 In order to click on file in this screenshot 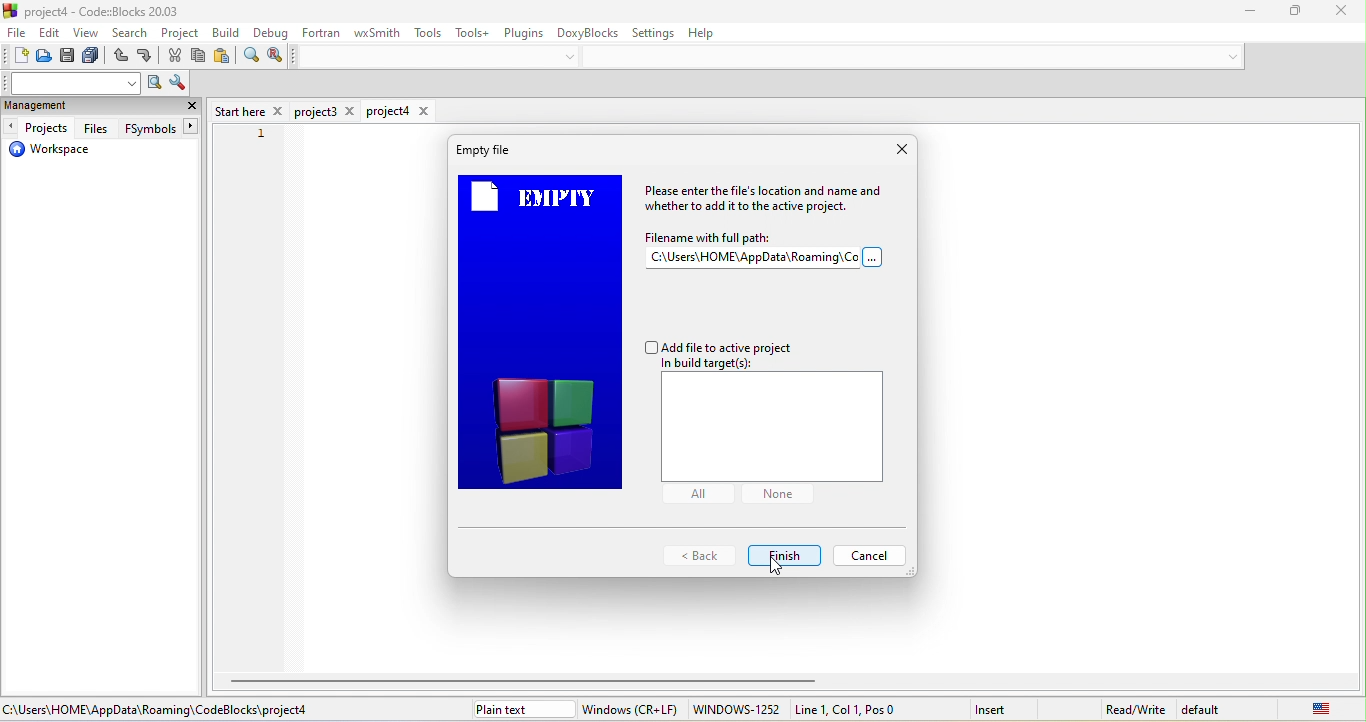, I will do `click(16, 35)`.